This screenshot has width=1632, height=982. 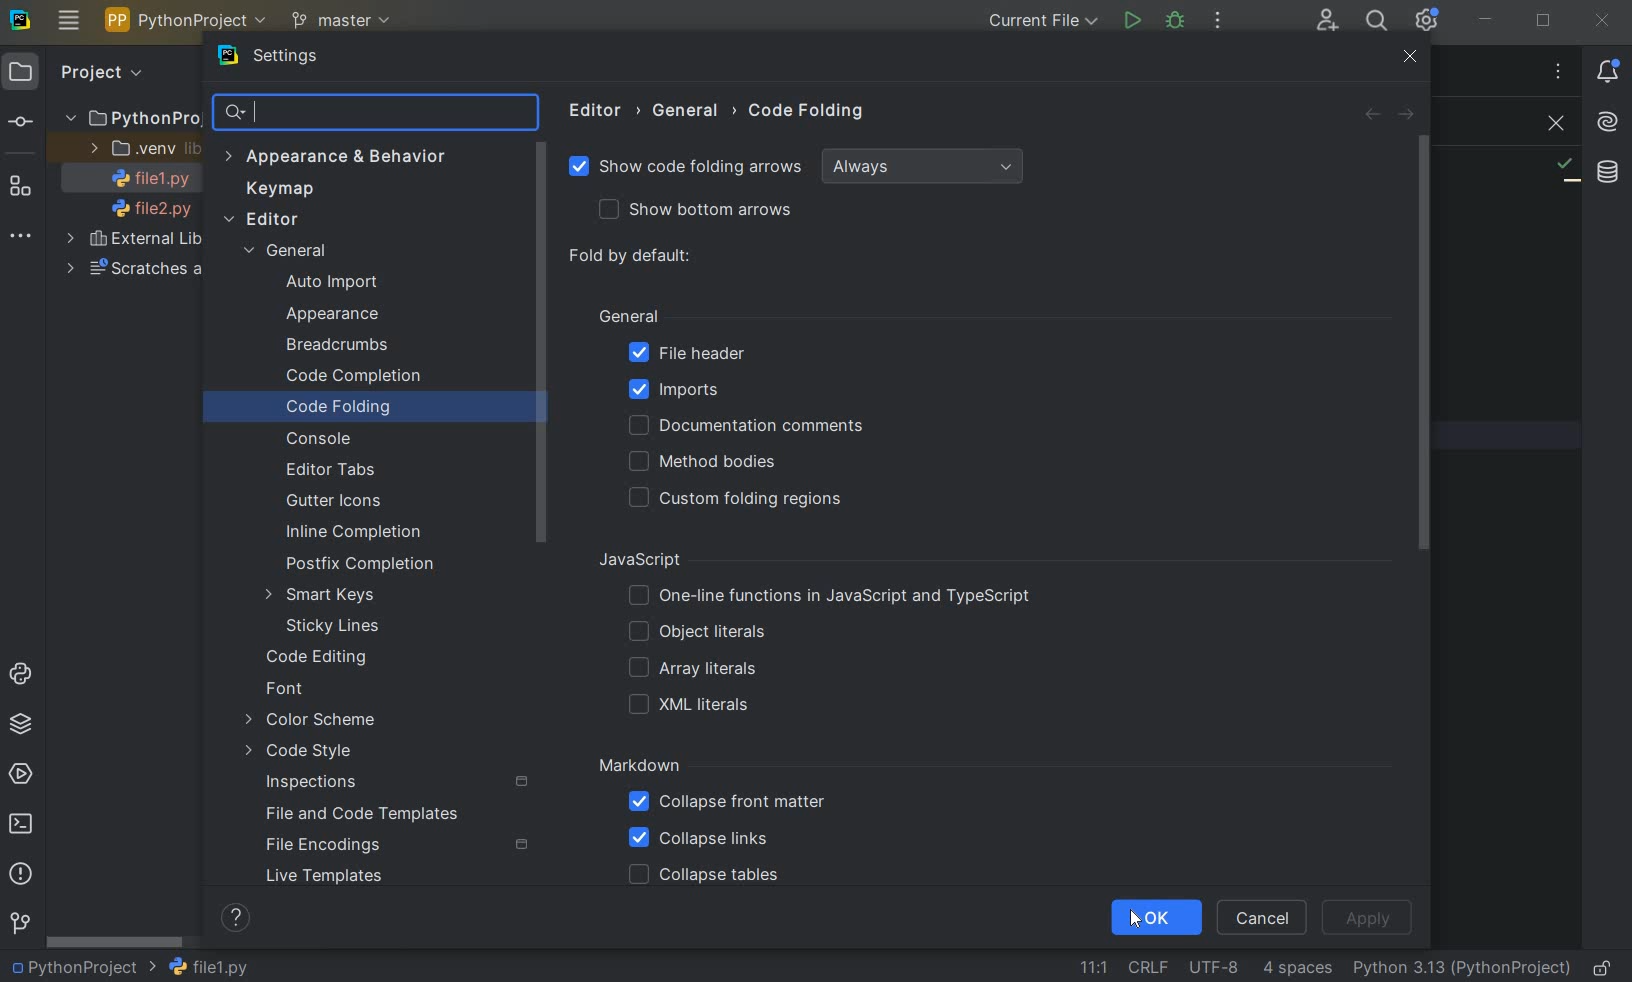 I want to click on CODE WITH ME, so click(x=1326, y=20).